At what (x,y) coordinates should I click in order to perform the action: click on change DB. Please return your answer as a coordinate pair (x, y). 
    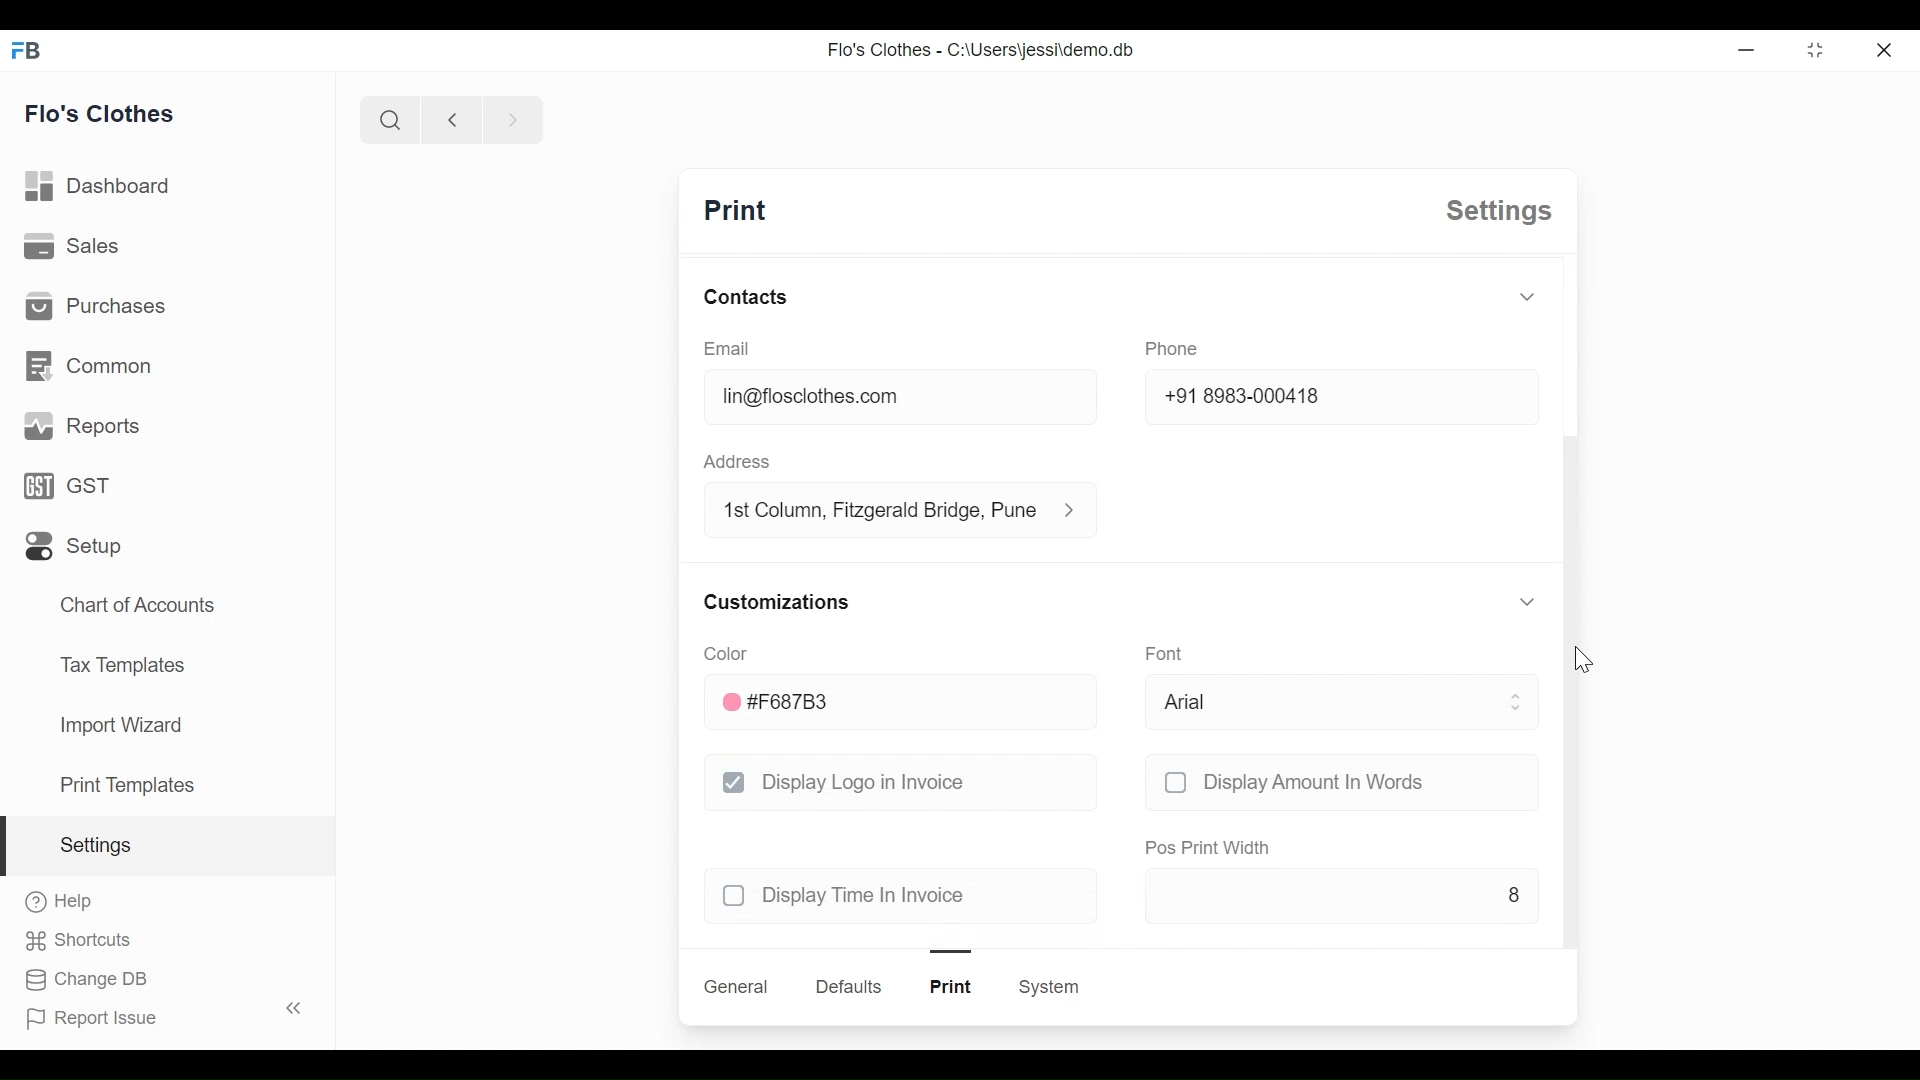
    Looking at the image, I should click on (84, 980).